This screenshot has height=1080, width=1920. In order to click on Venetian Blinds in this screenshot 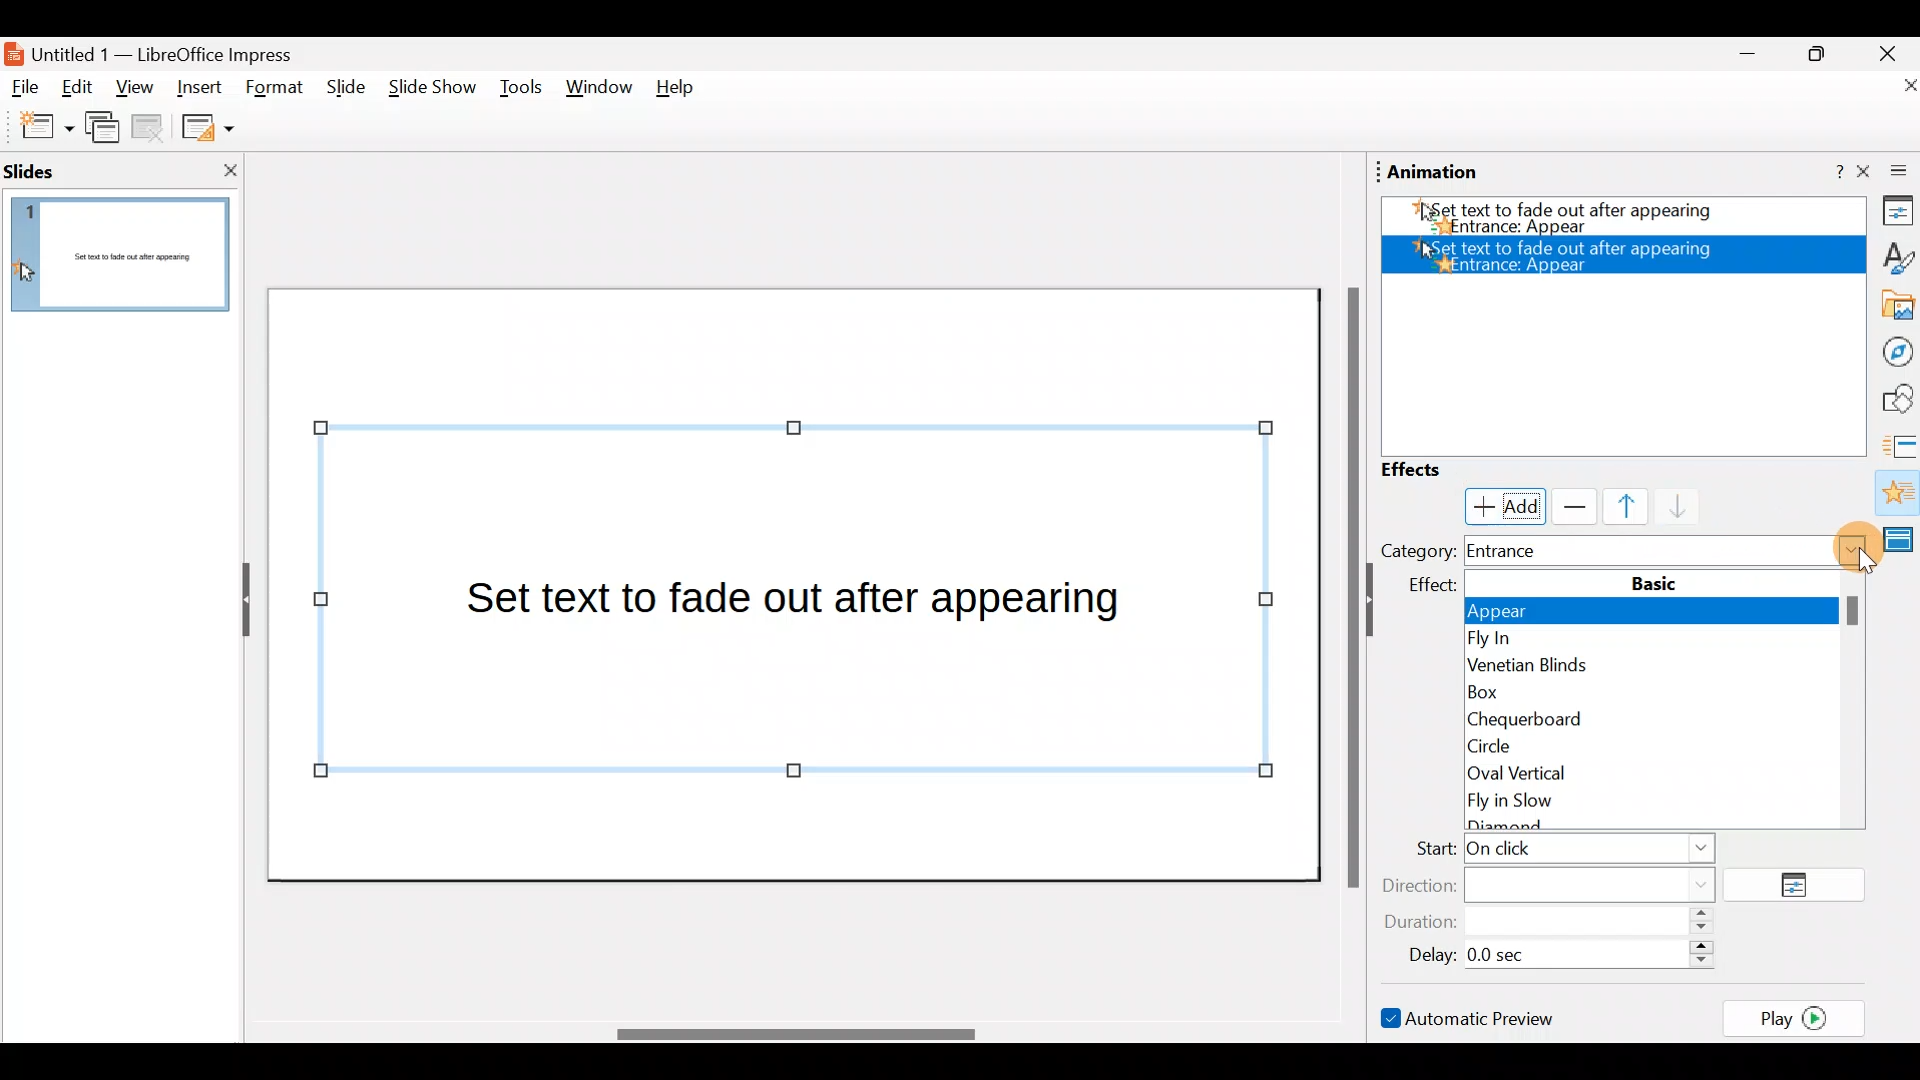, I will do `click(1650, 668)`.